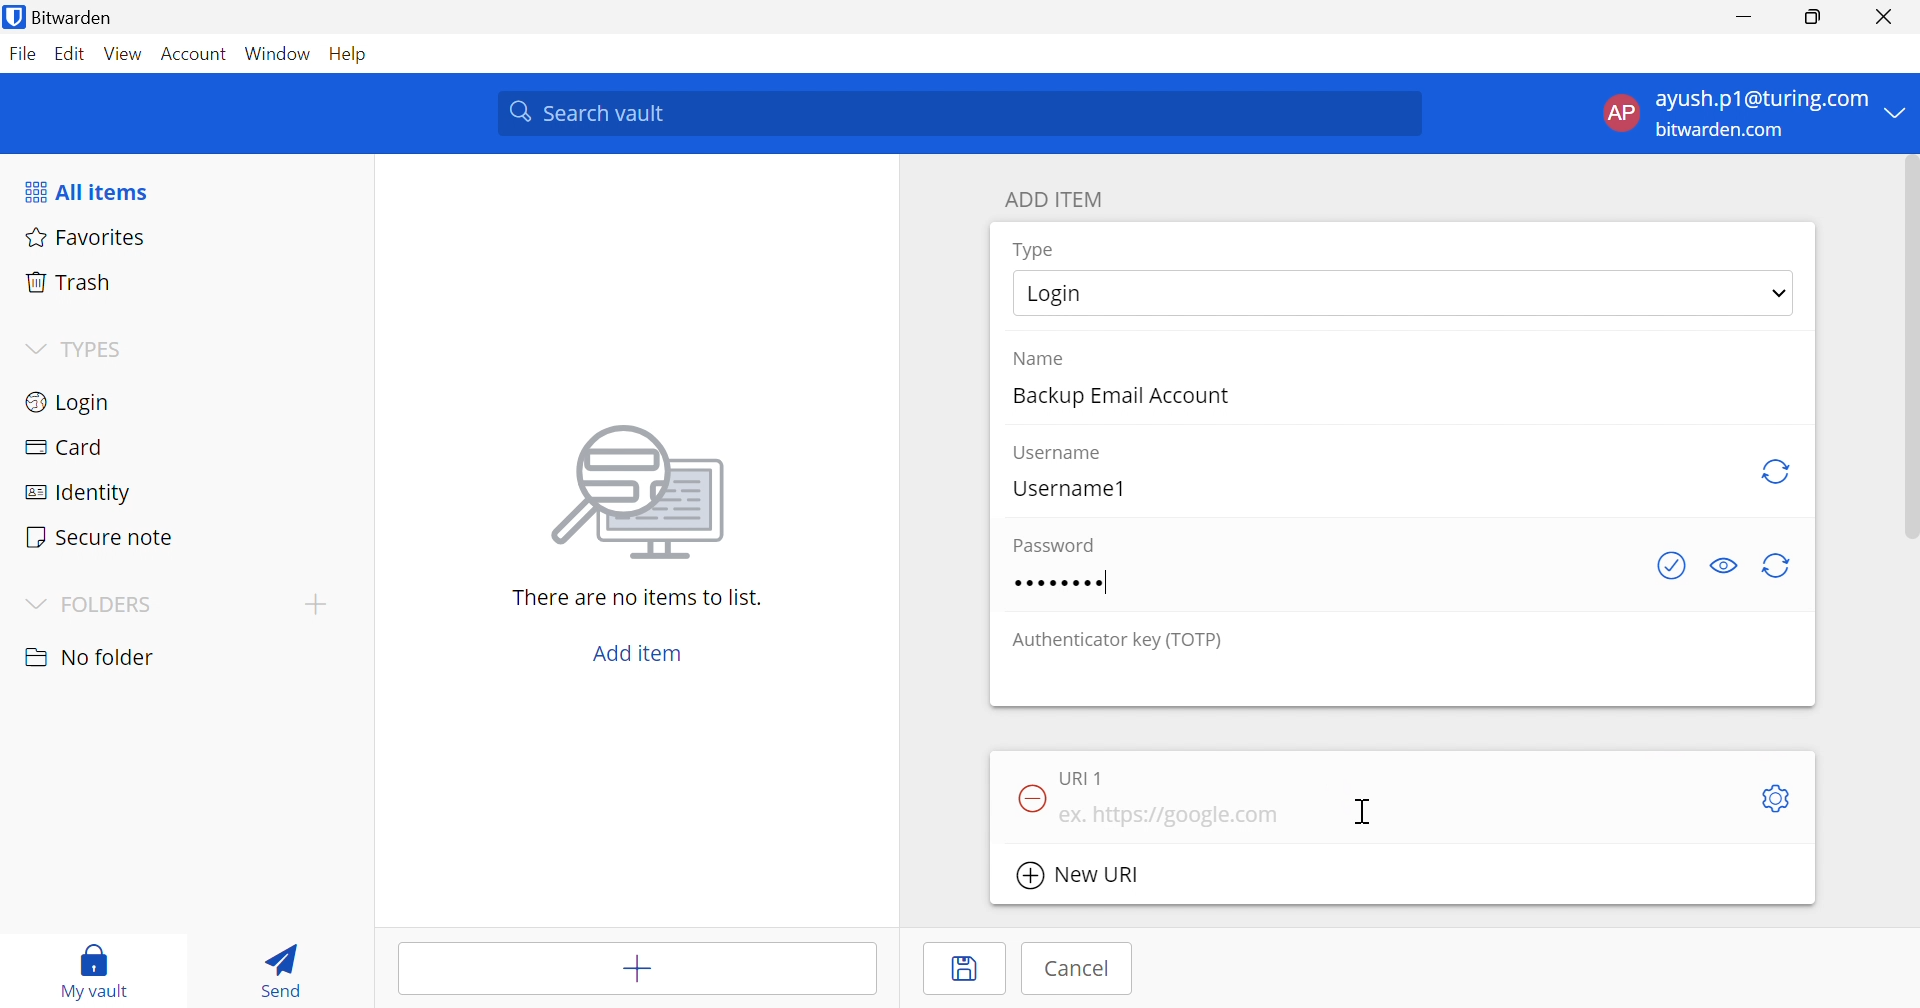 This screenshot has height=1008, width=1920. Describe the element at coordinates (277, 51) in the screenshot. I see `Window` at that location.